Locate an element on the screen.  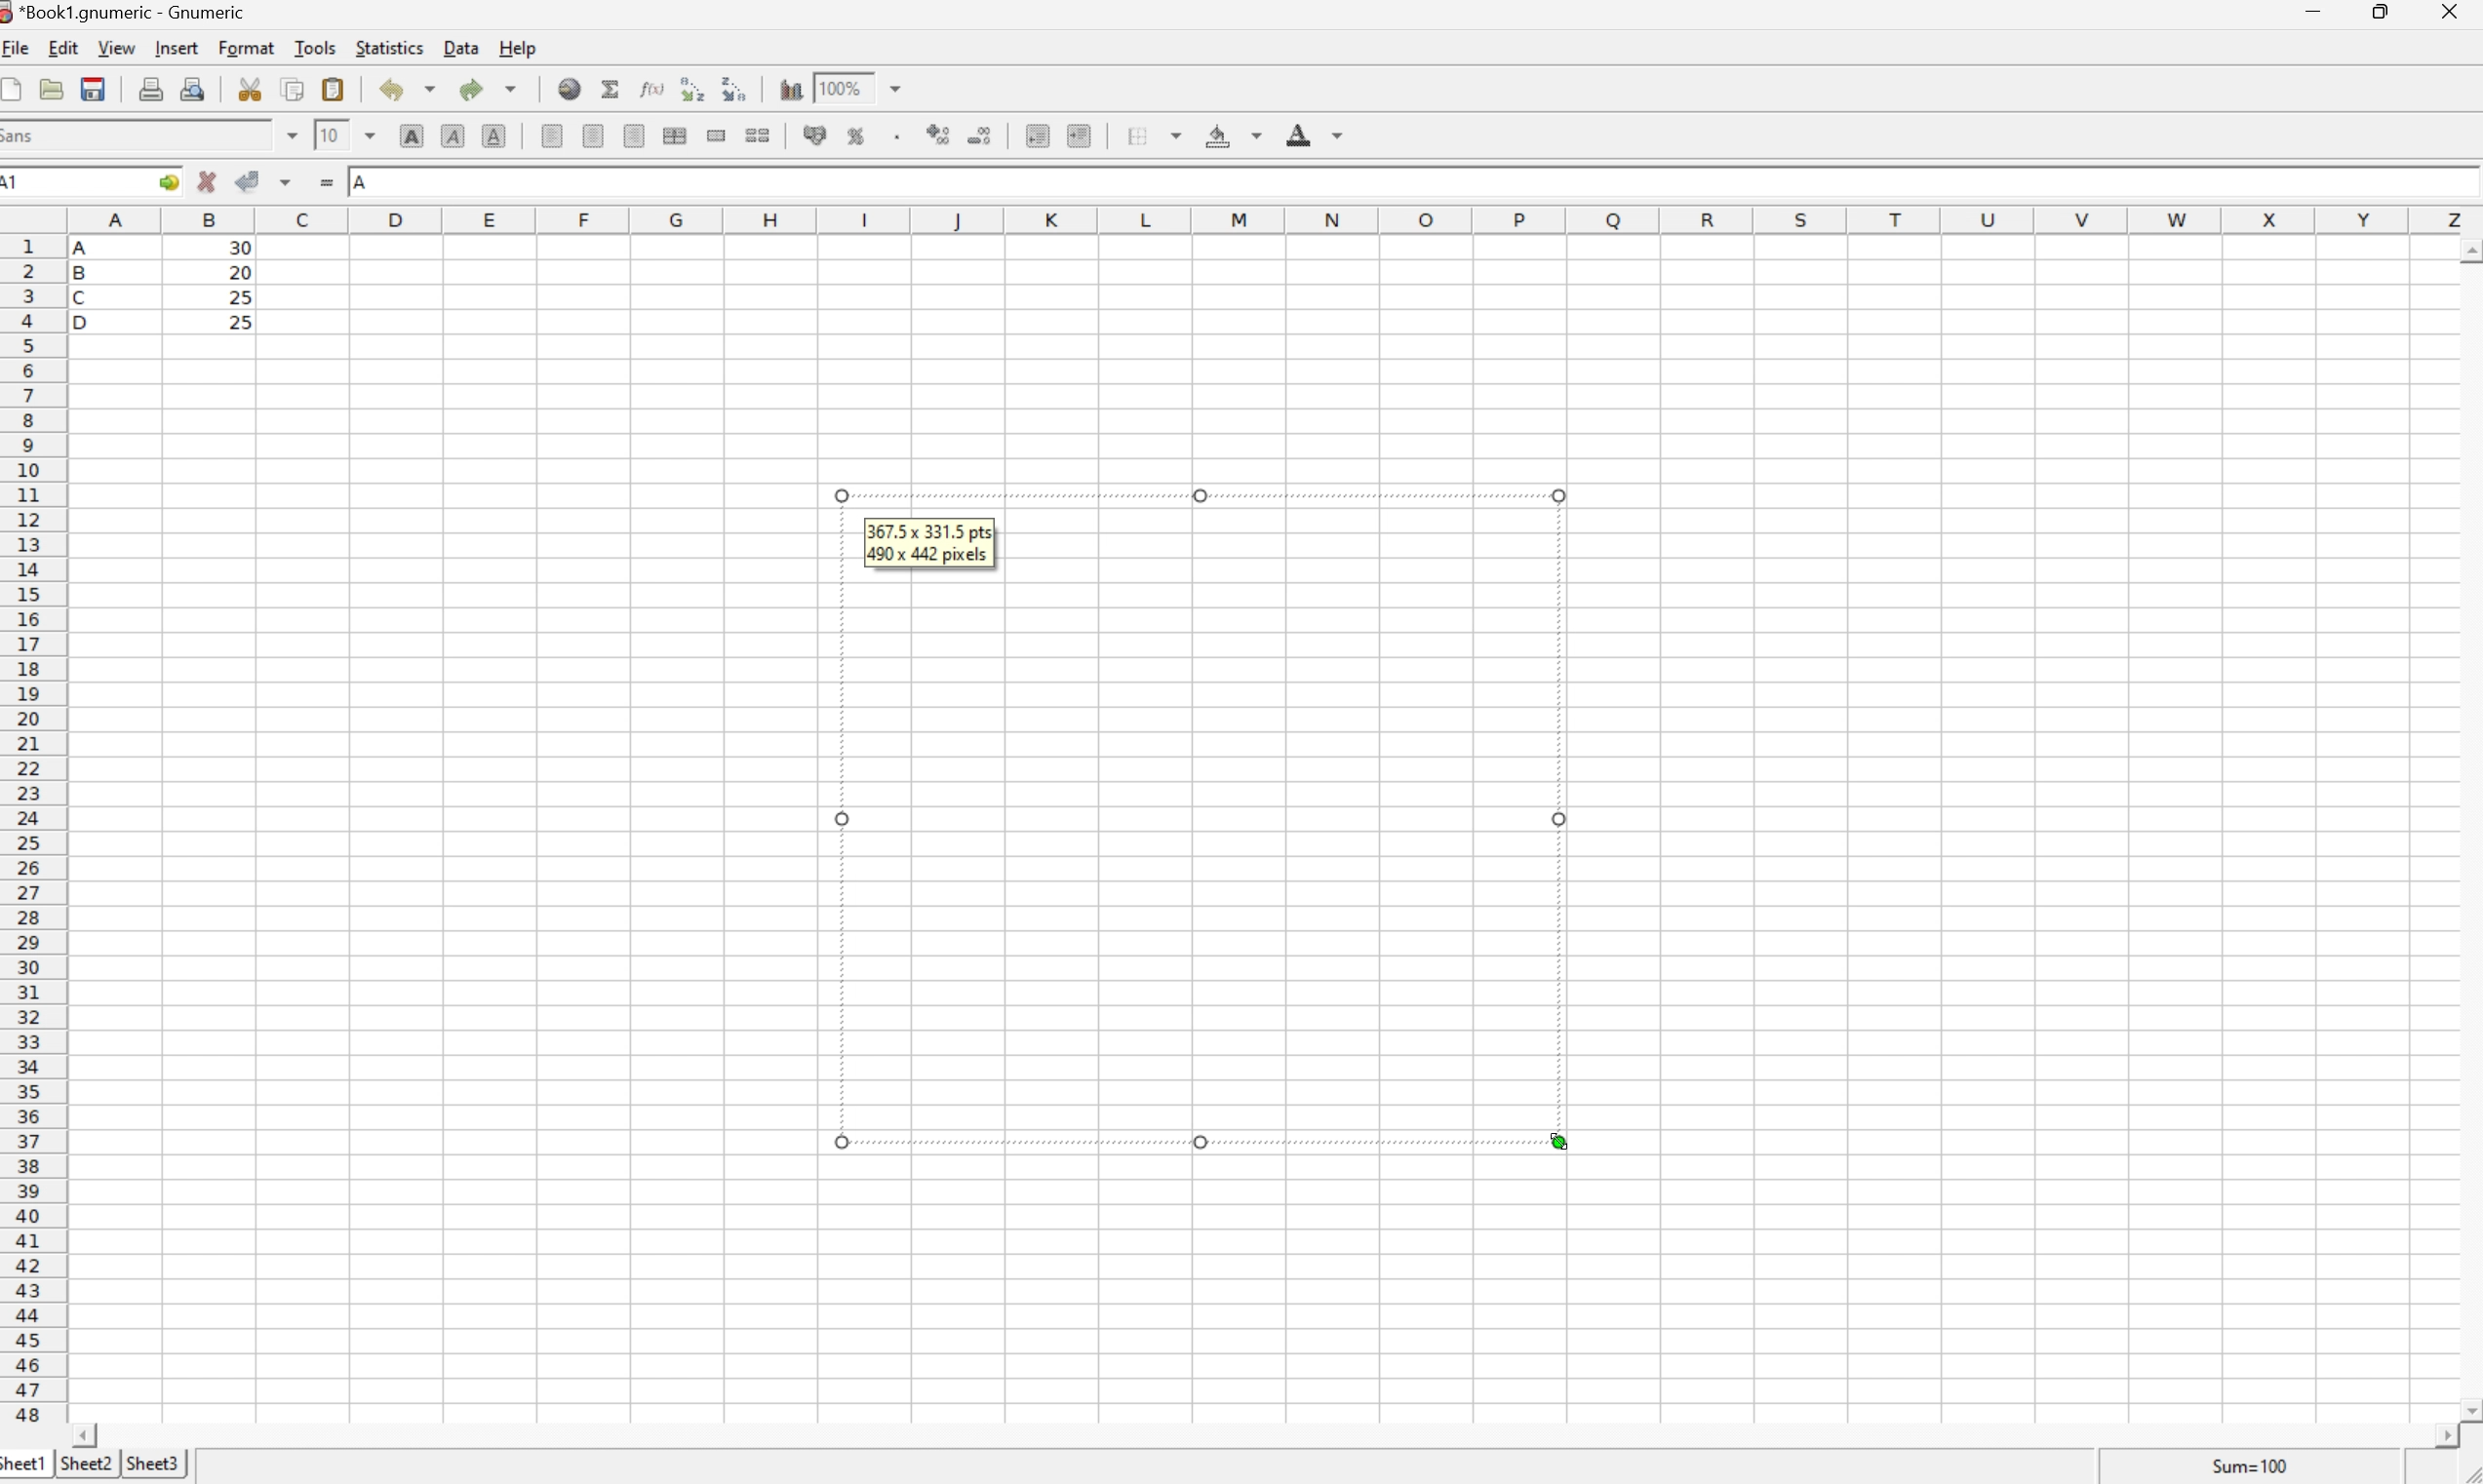
Underline is located at coordinates (492, 138).